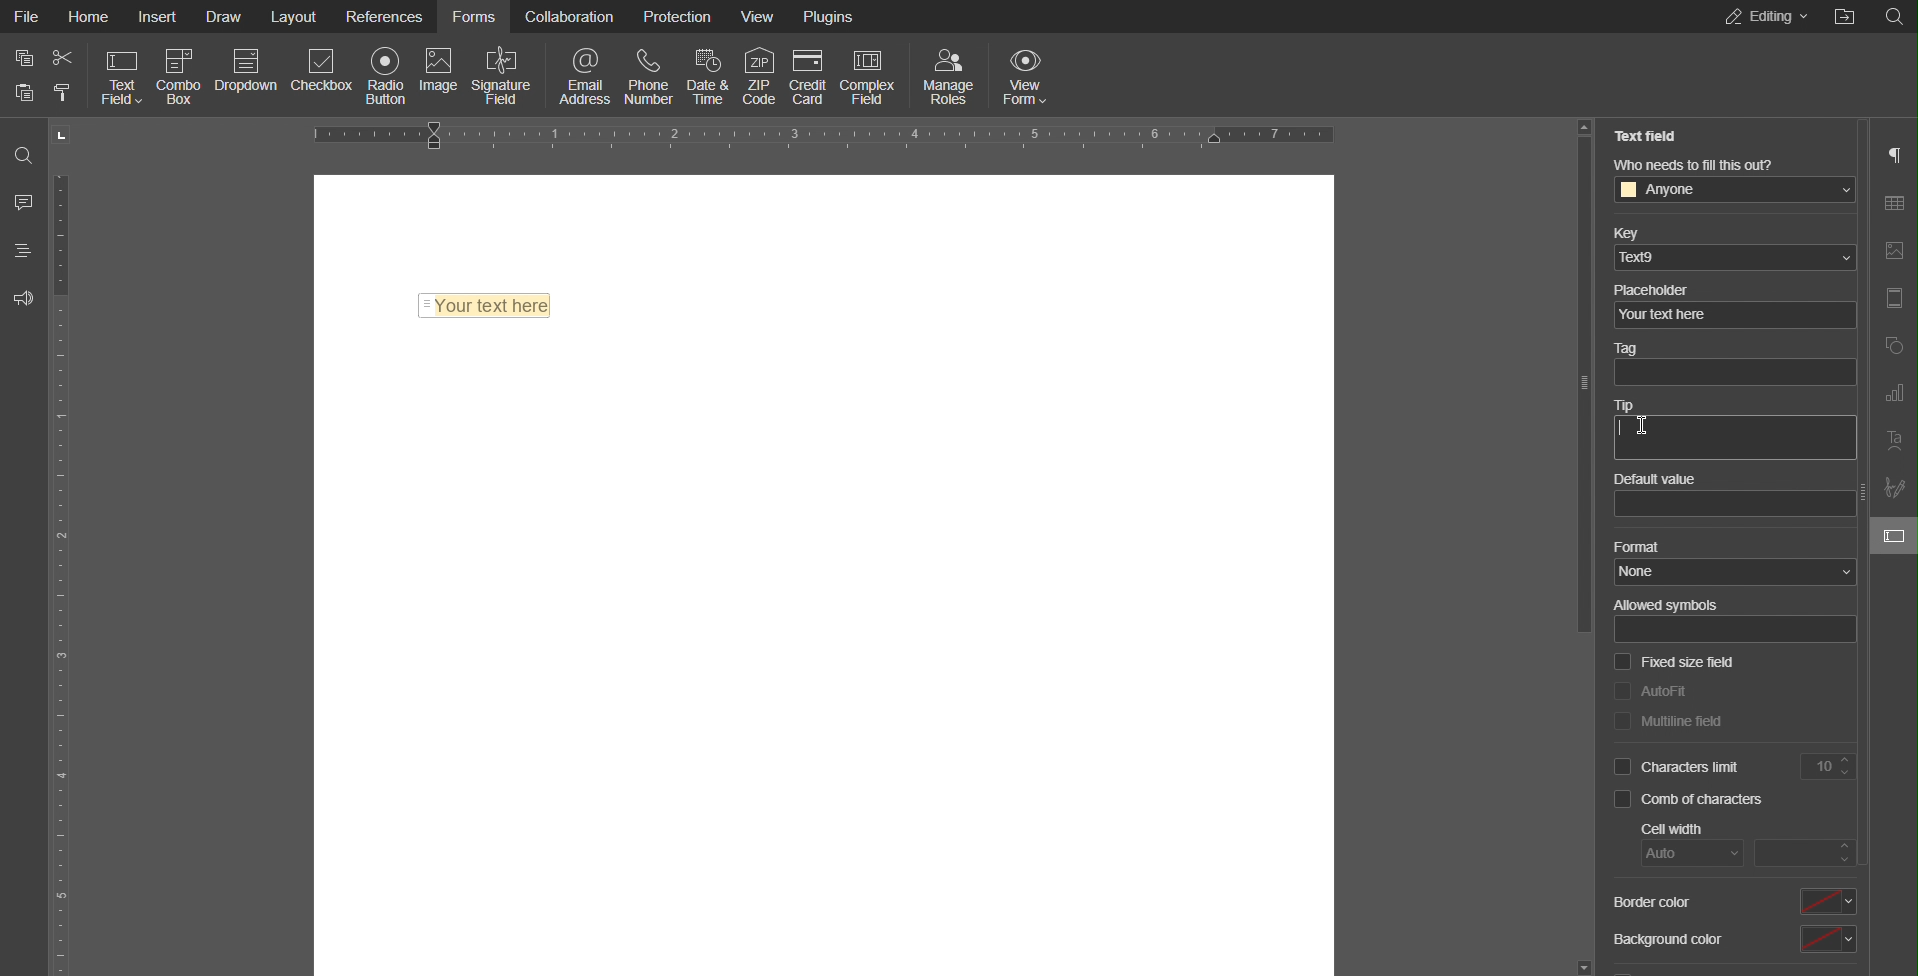 Image resolution: width=1918 pixels, height=976 pixels. I want to click on value box, so click(1736, 503).